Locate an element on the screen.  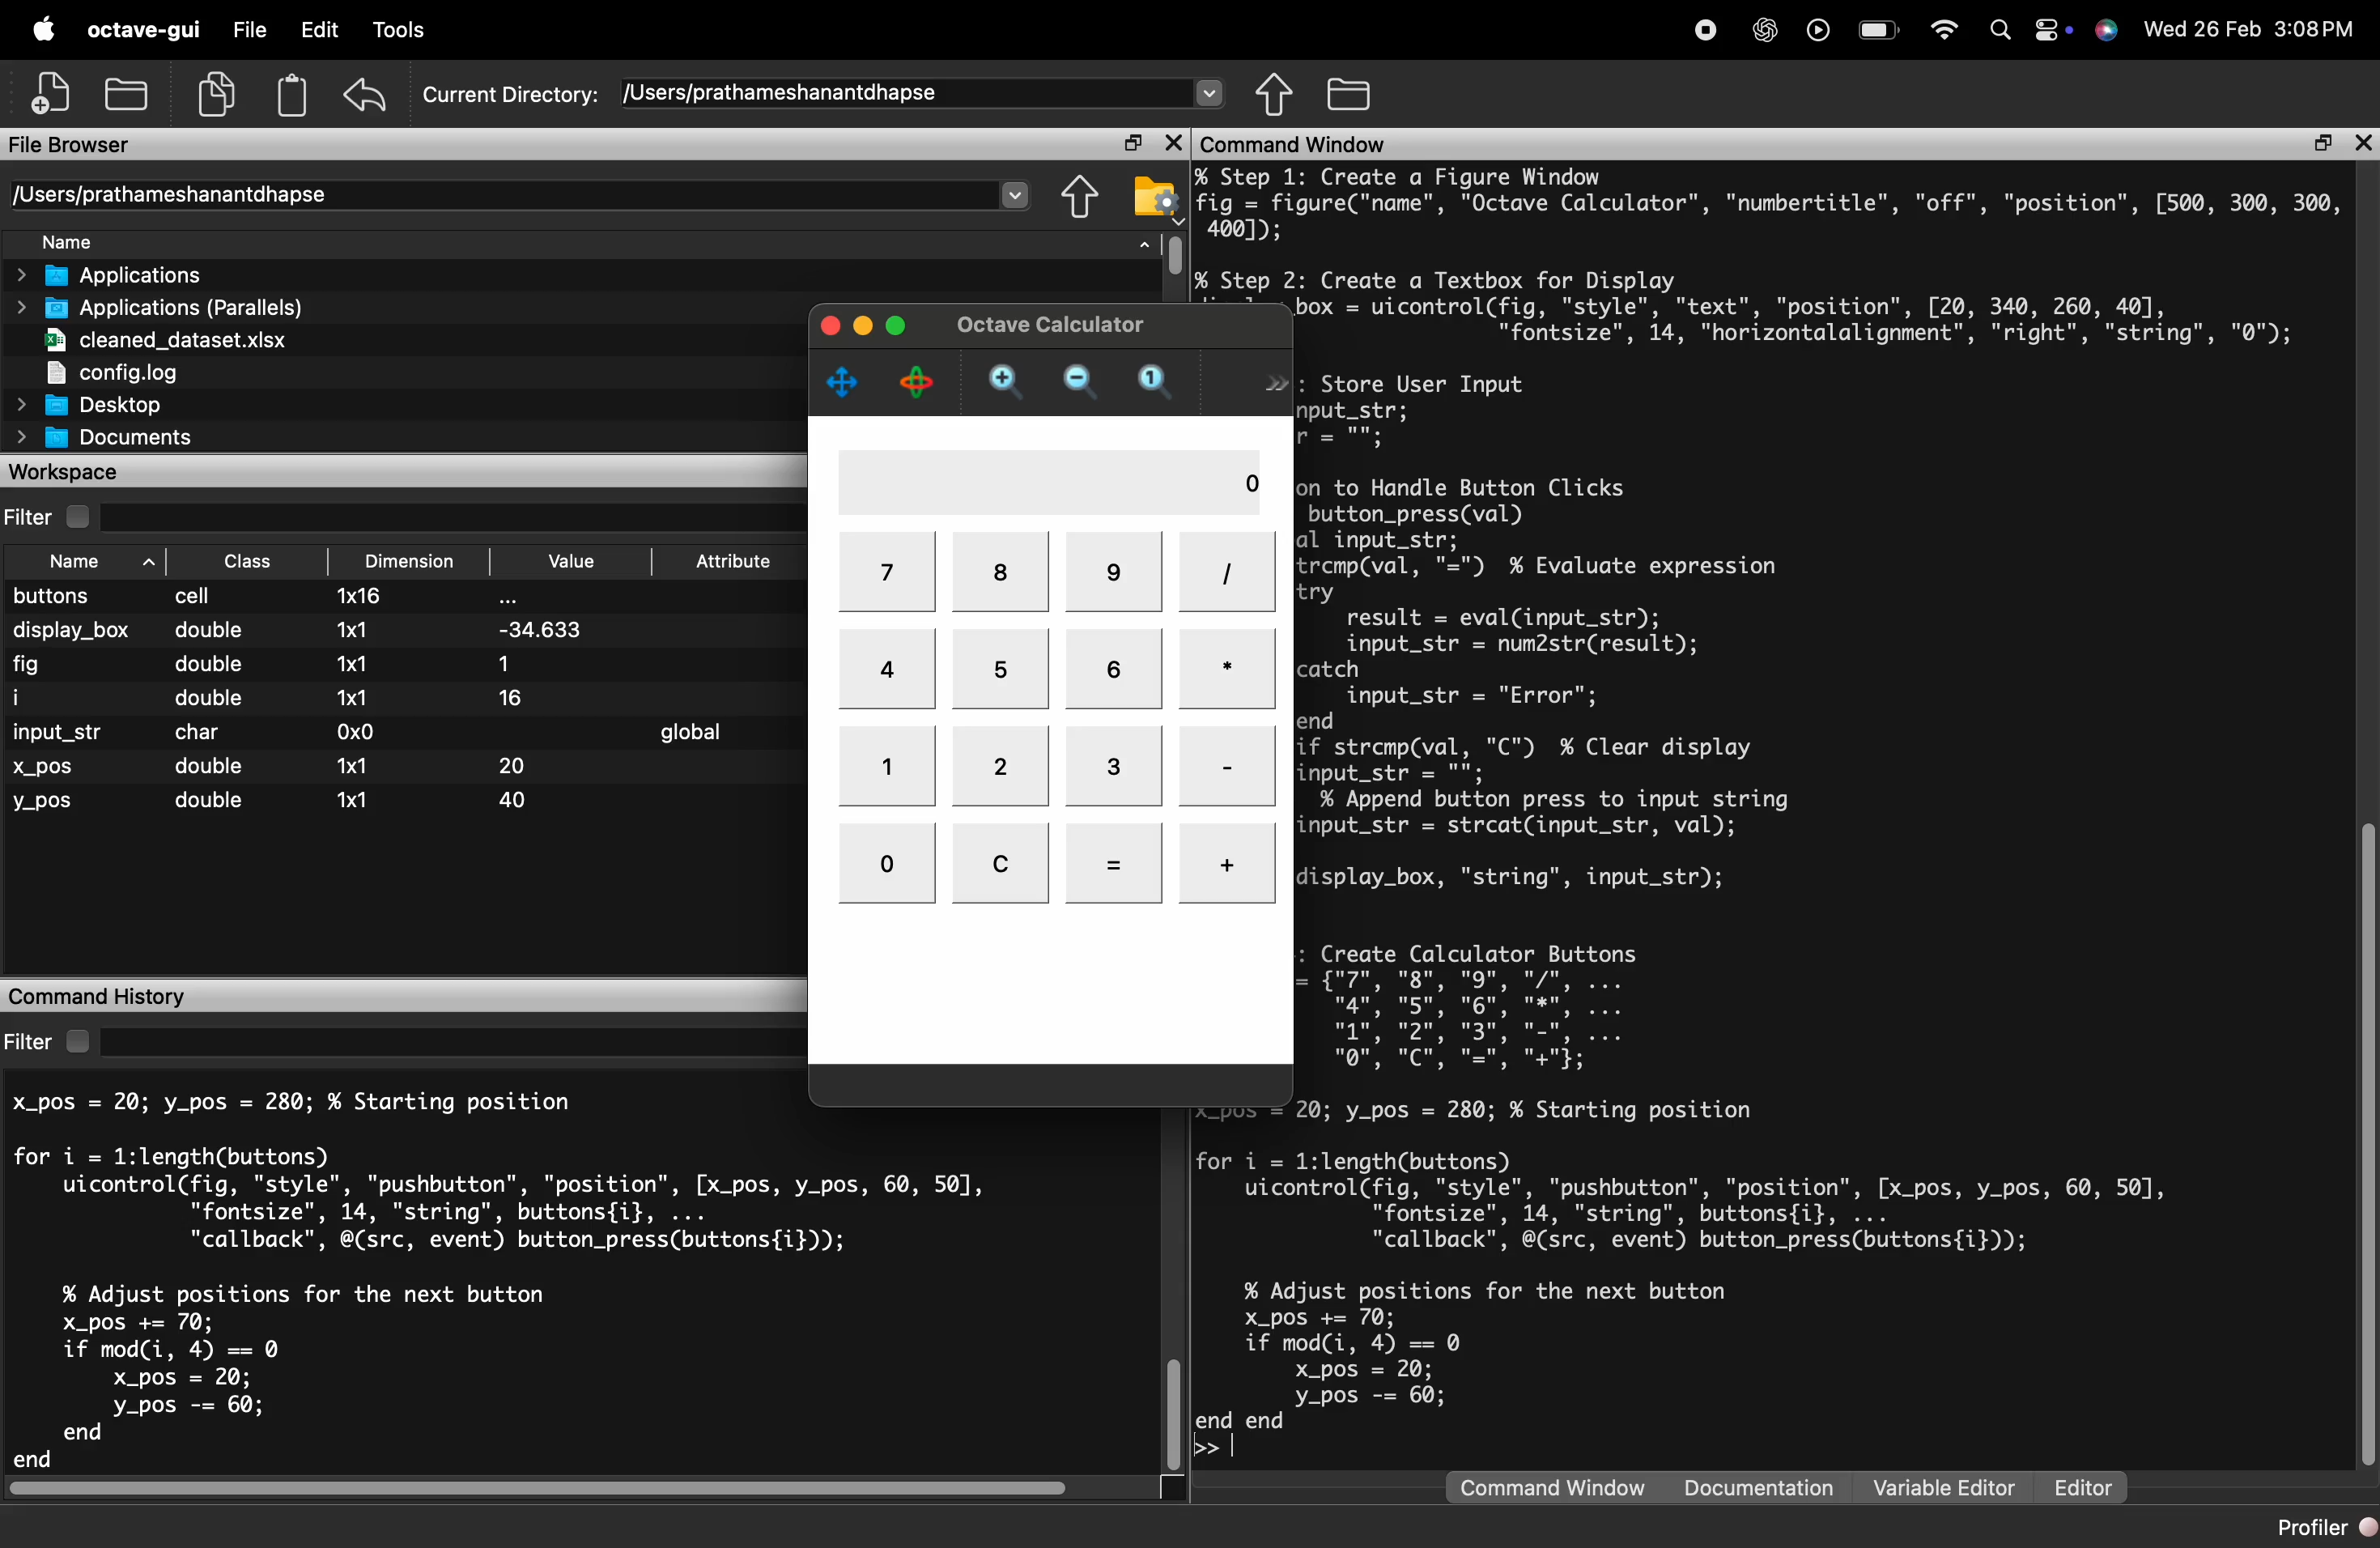
input_str is located at coordinates (57, 731).